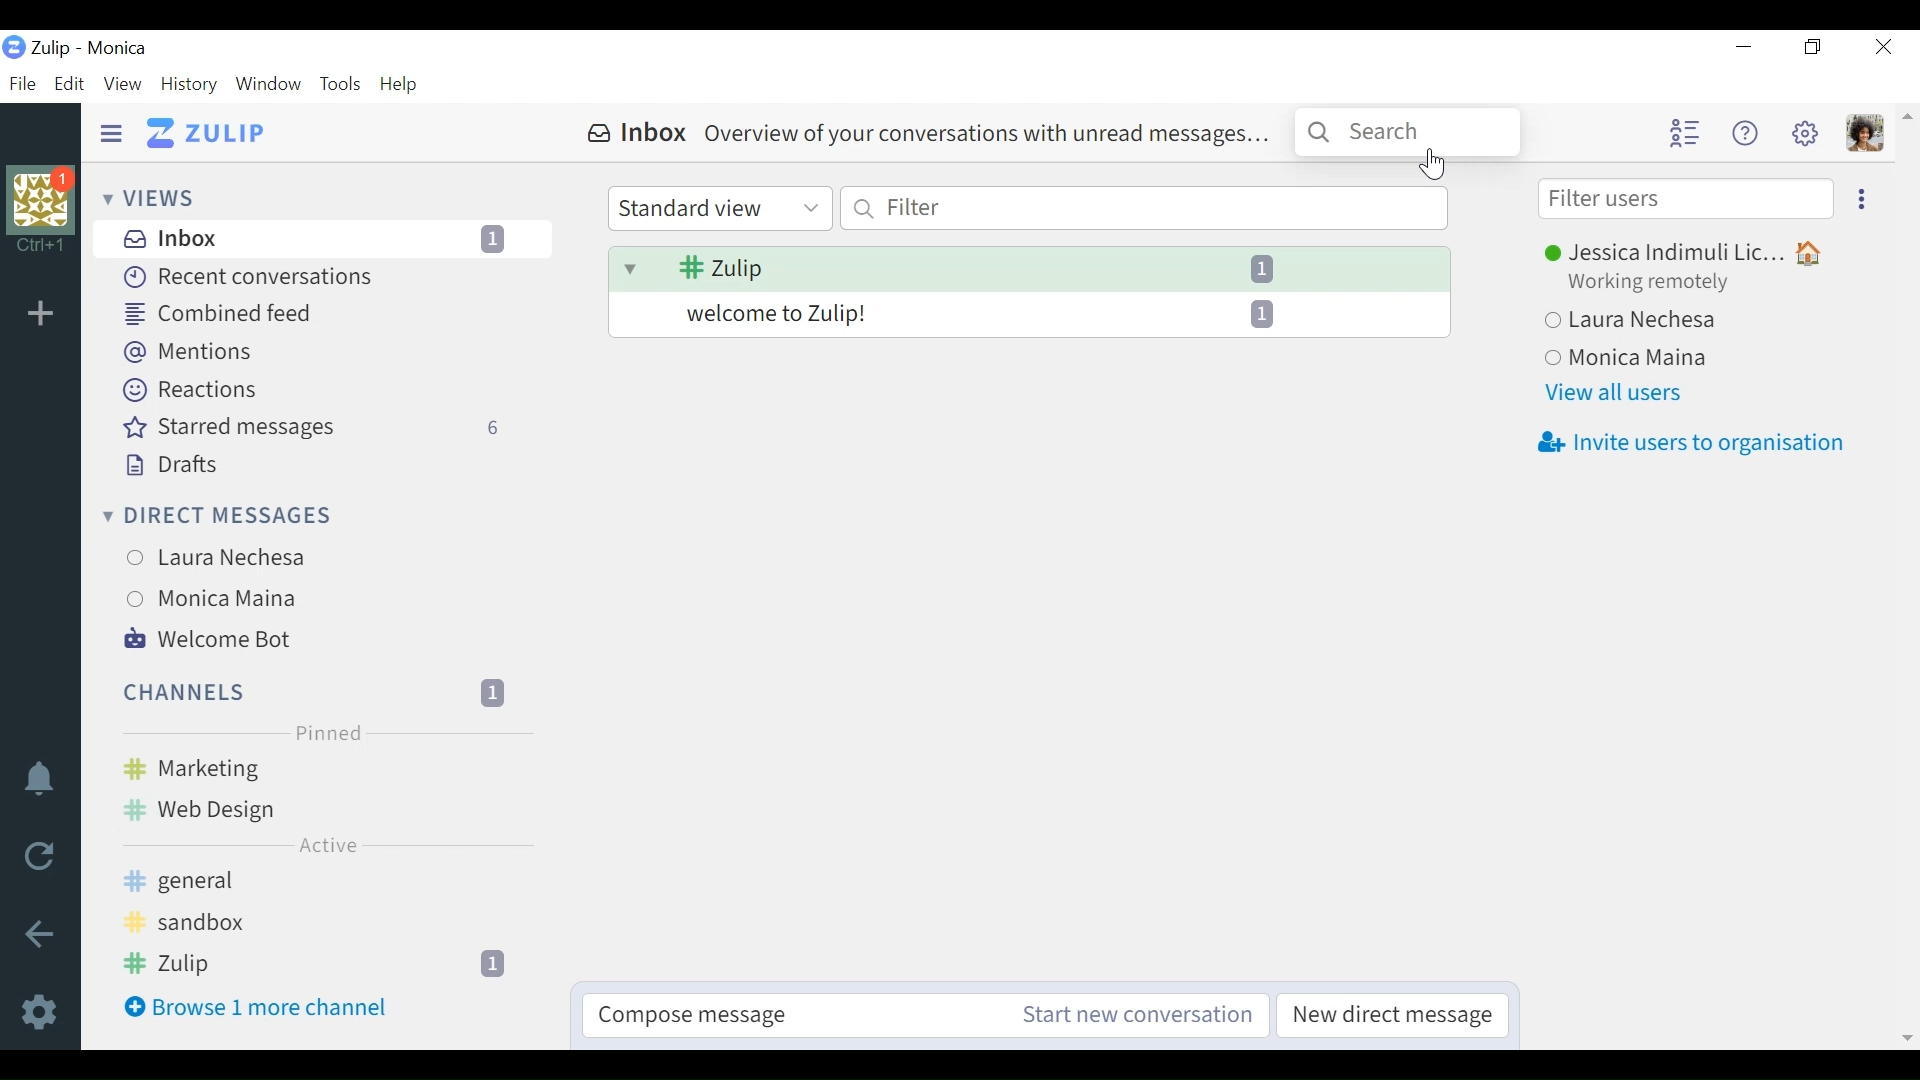 The height and width of the screenshot is (1080, 1920). What do you see at coordinates (1661, 281) in the screenshot?
I see `Working remotely` at bounding box center [1661, 281].